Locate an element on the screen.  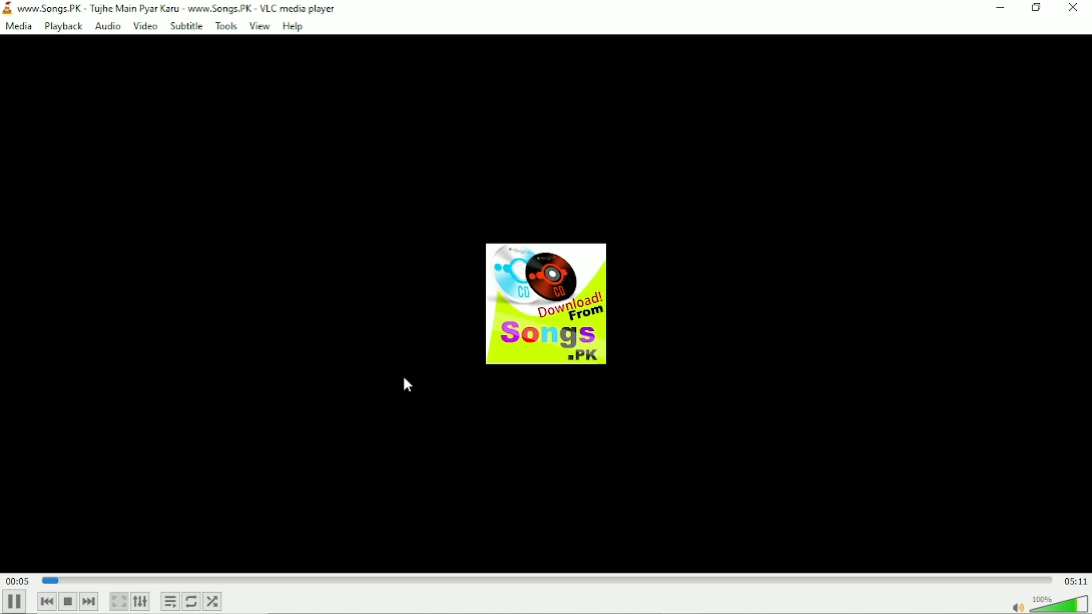
Toggle playlist is located at coordinates (169, 601).